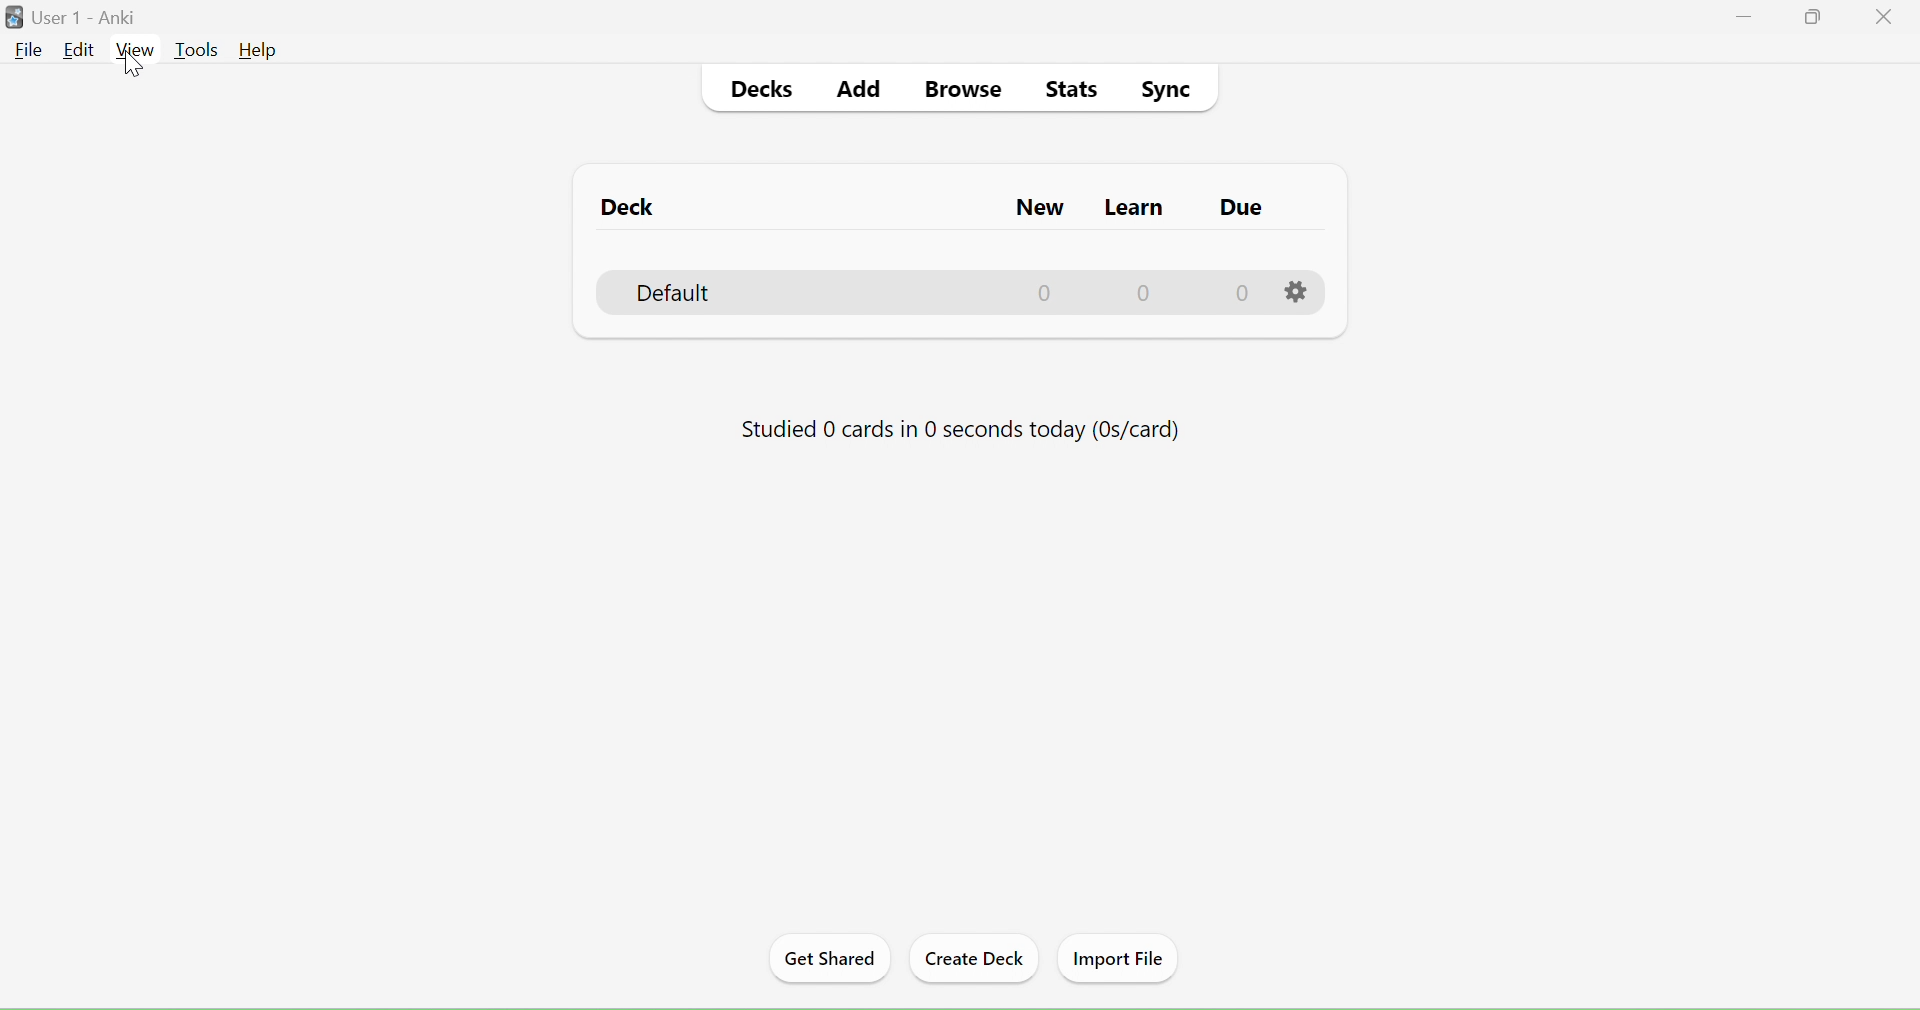 This screenshot has width=1920, height=1010. I want to click on Cursor, so click(134, 63).